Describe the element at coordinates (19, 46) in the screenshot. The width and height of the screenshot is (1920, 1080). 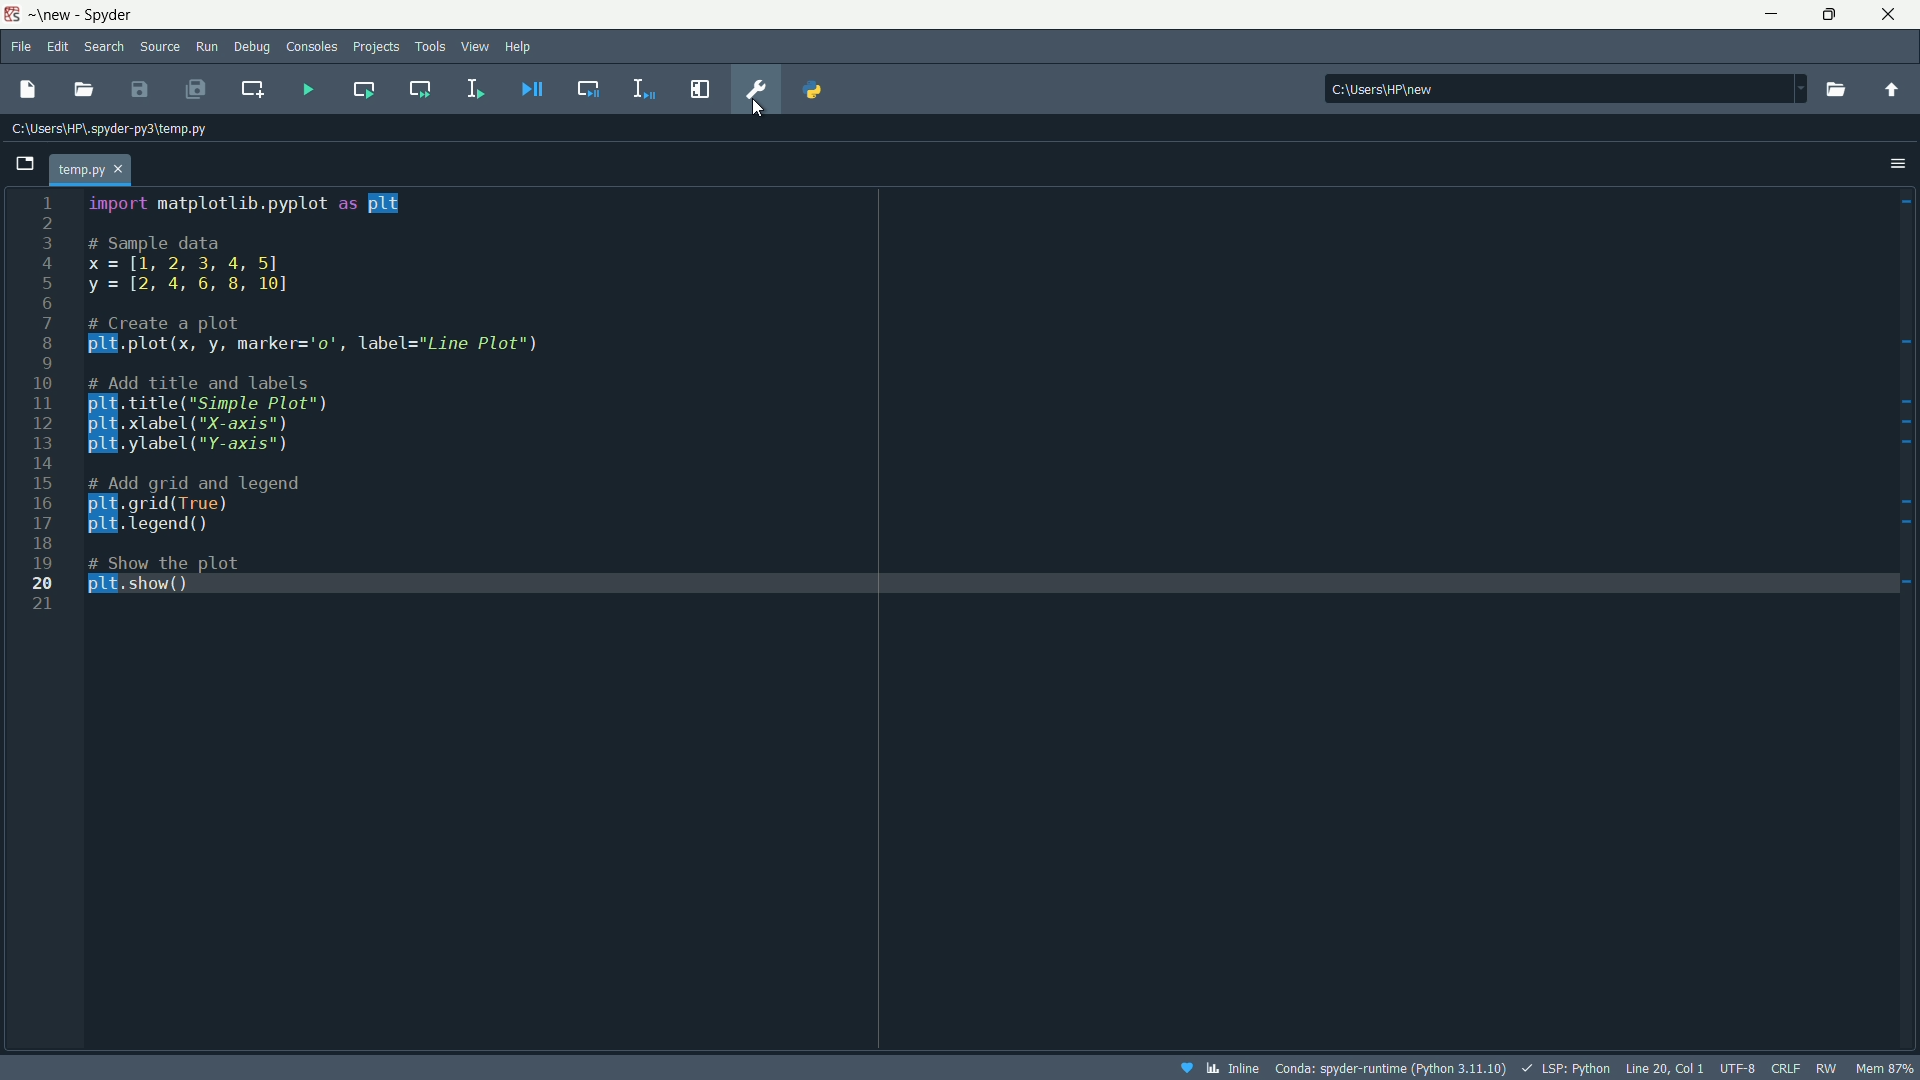
I see `file` at that location.